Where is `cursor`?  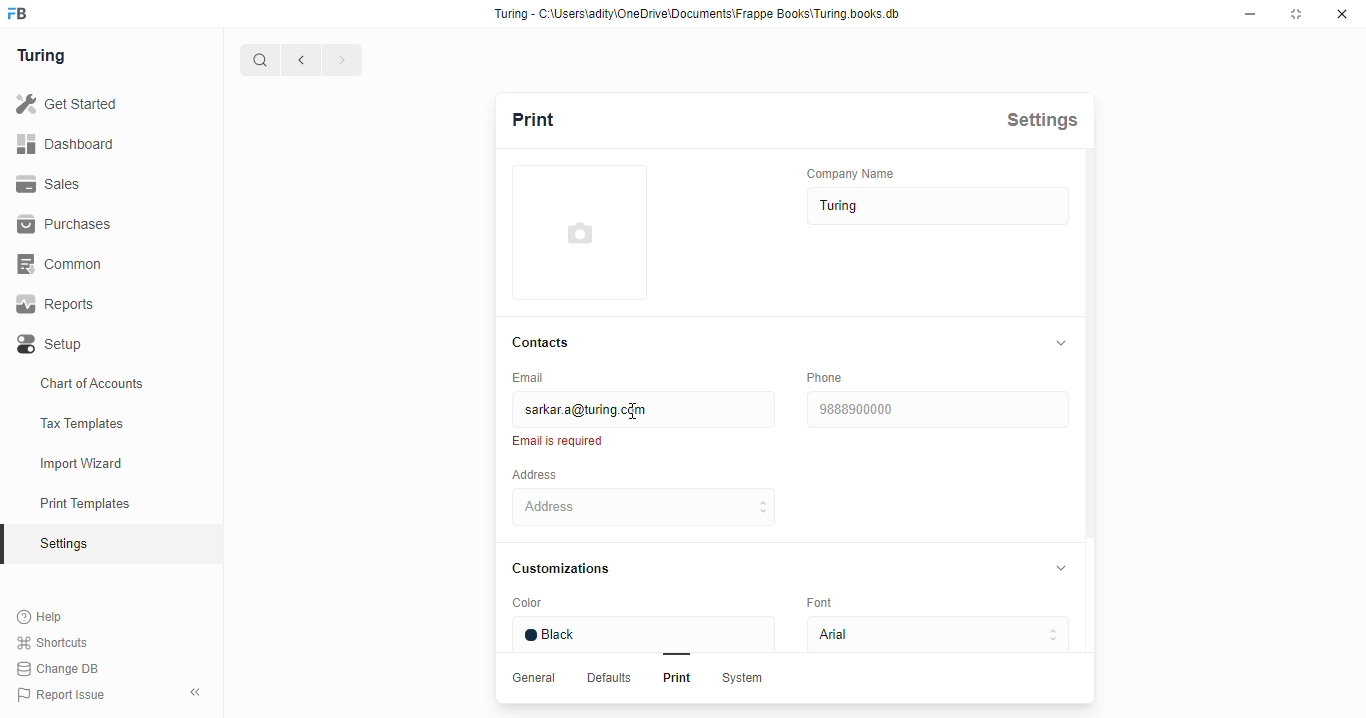 cursor is located at coordinates (638, 412).